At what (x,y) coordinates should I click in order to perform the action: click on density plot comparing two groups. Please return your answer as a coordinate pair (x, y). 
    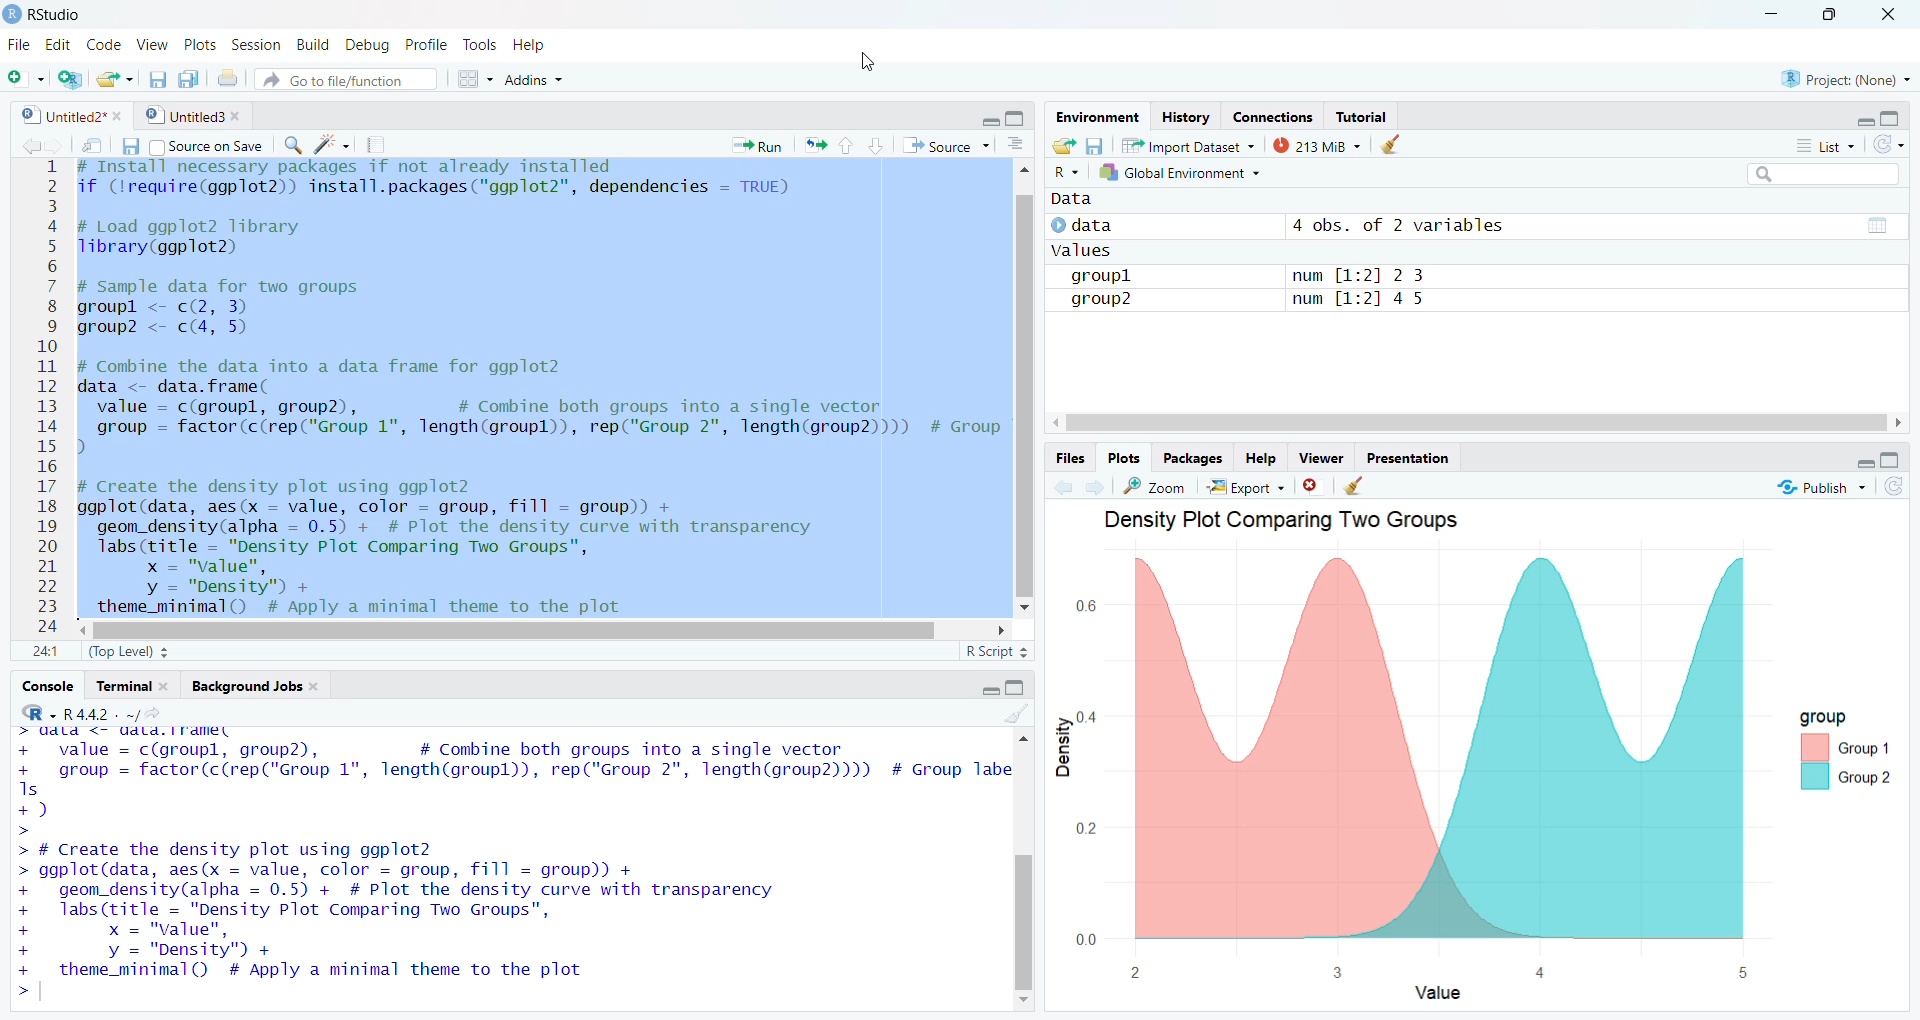
    Looking at the image, I should click on (1276, 522).